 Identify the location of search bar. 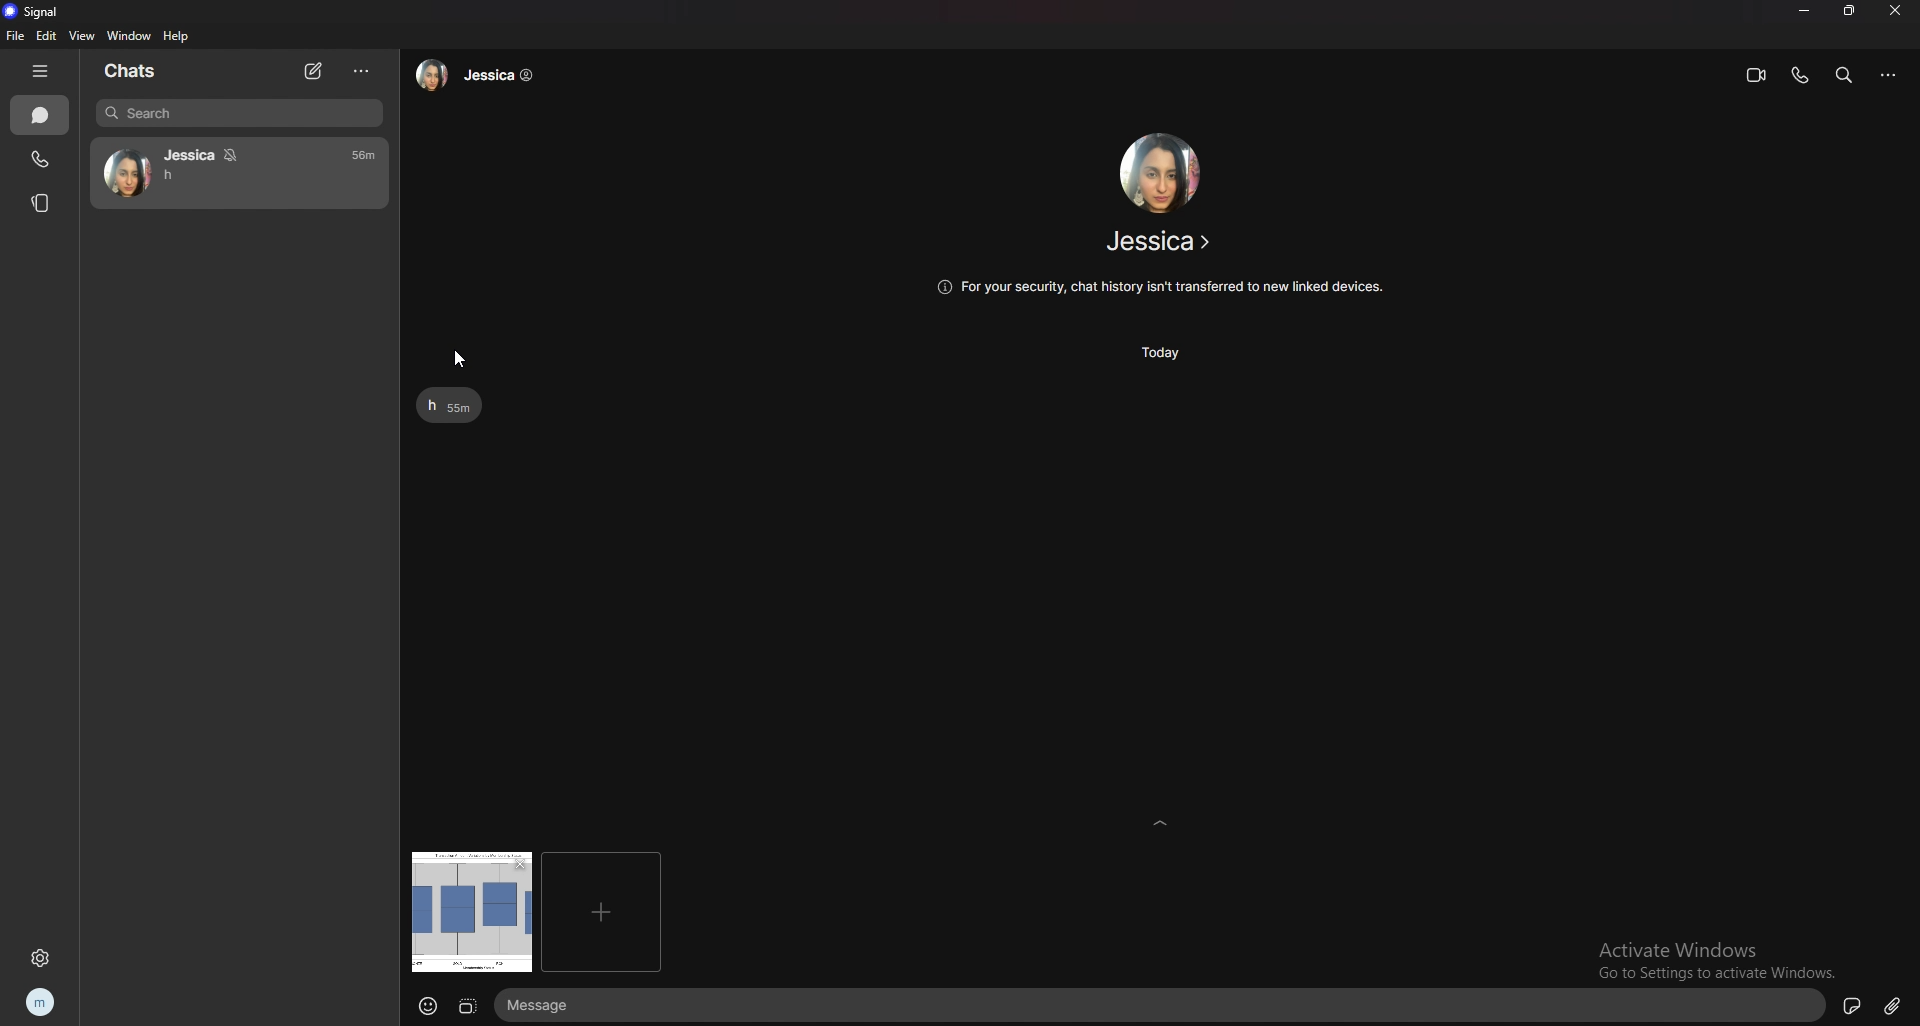
(240, 114).